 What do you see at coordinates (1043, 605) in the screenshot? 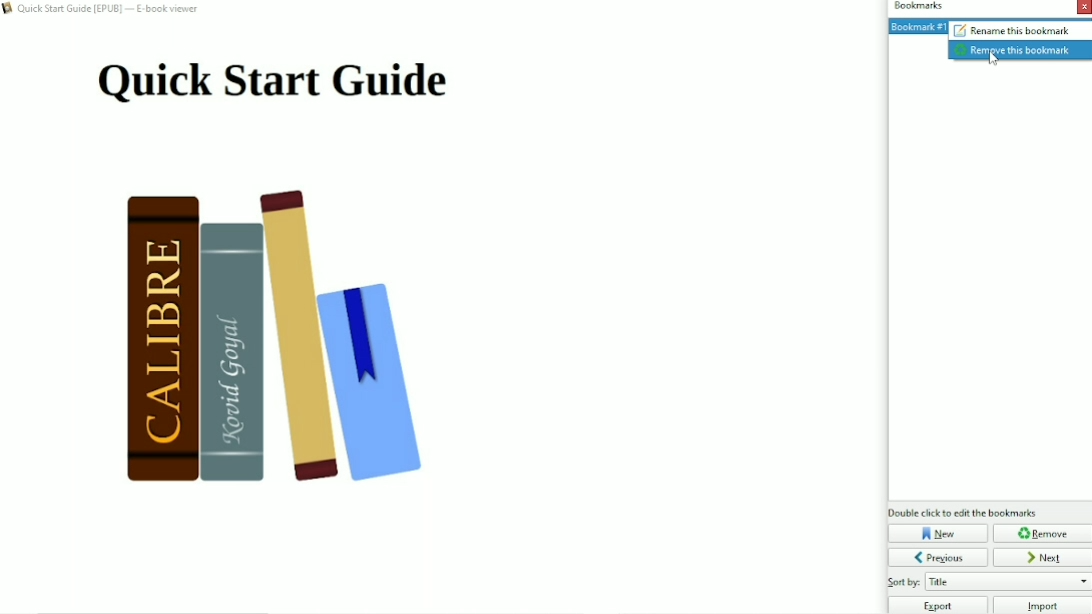
I see `Import` at bounding box center [1043, 605].